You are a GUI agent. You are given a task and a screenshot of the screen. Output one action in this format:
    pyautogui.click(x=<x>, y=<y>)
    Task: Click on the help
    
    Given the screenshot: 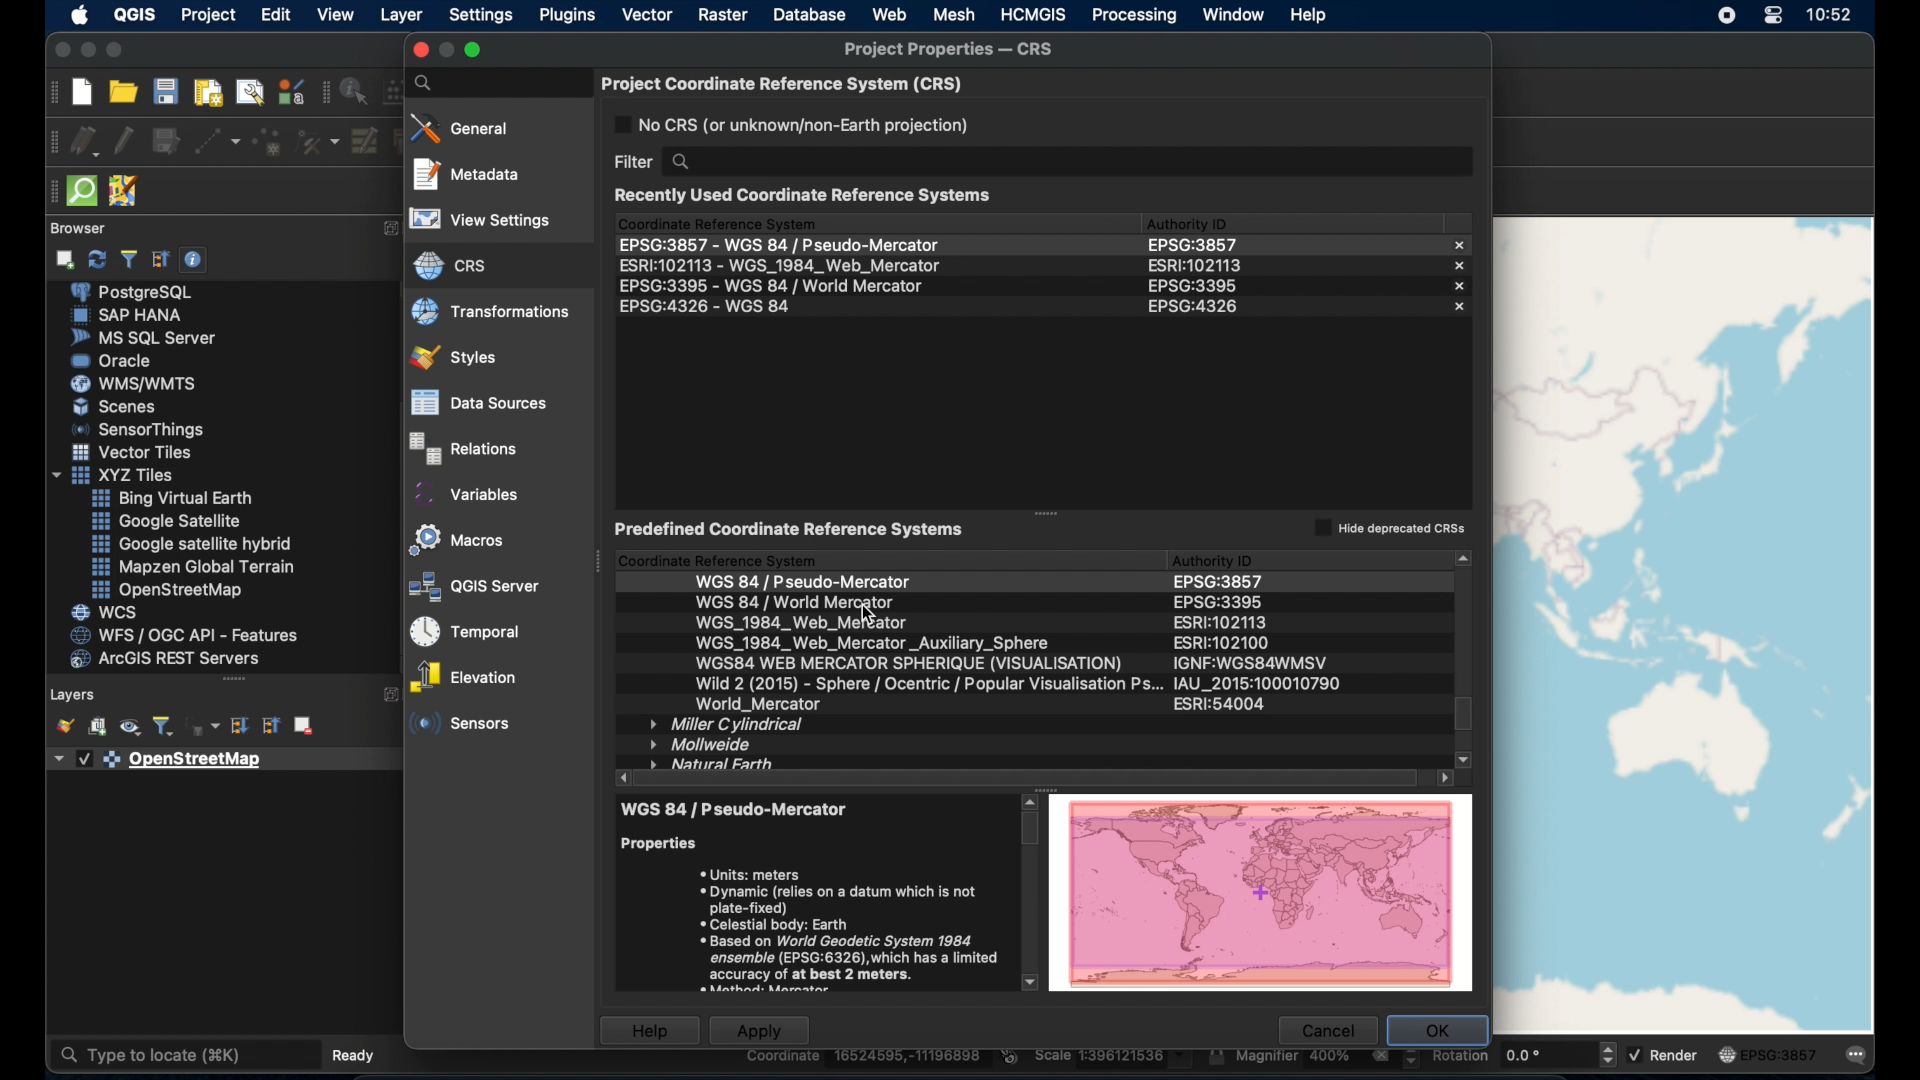 What is the action you would take?
    pyautogui.click(x=650, y=1029)
    